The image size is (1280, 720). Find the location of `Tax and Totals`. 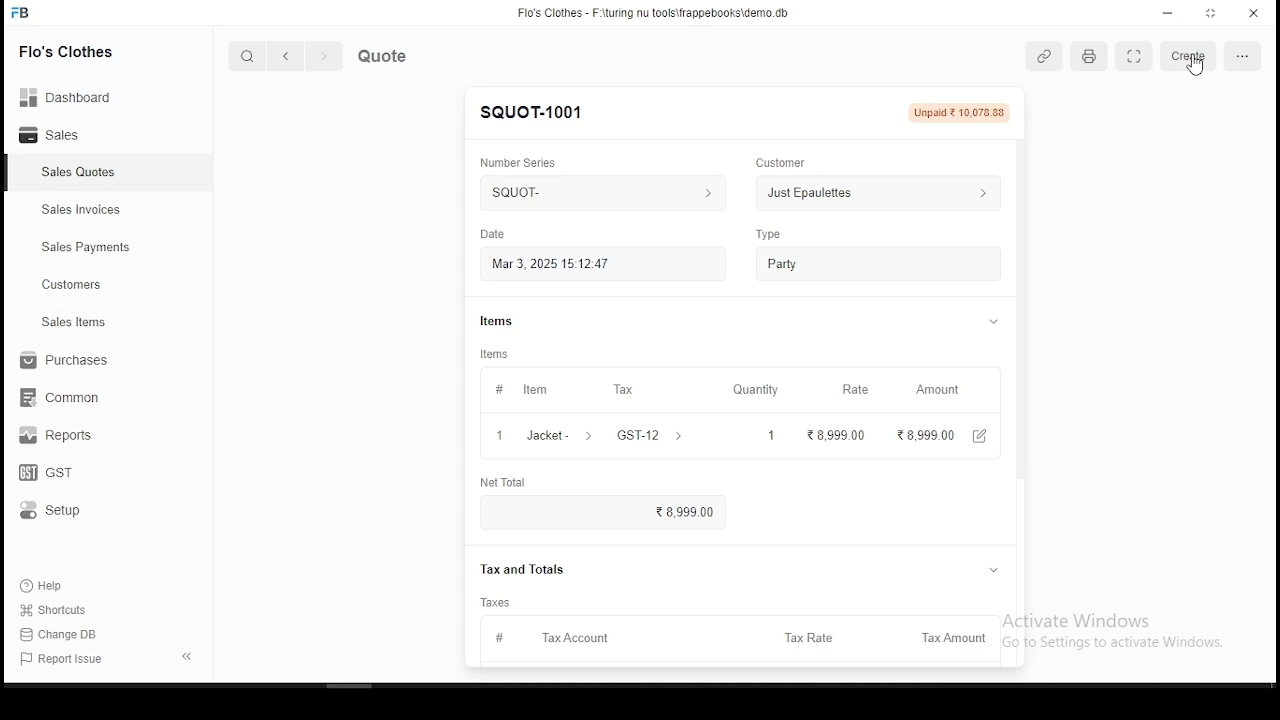

Tax and Totals is located at coordinates (531, 571).